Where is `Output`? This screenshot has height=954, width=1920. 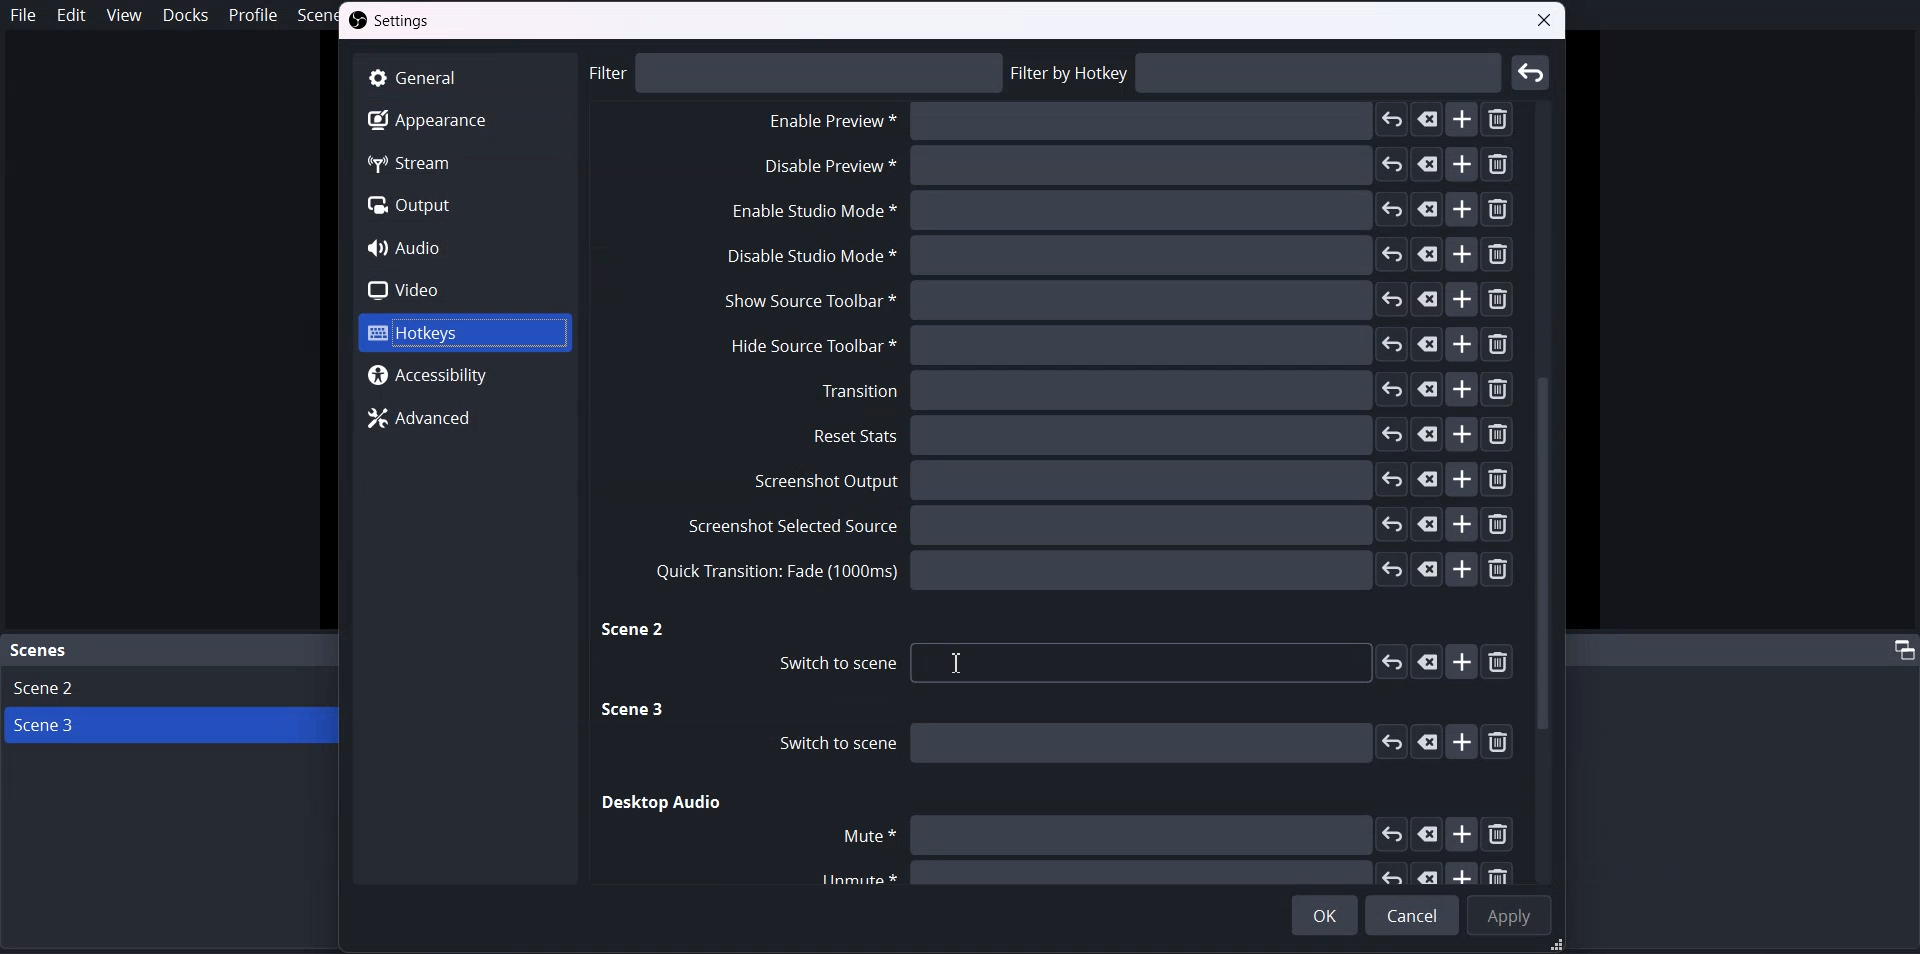
Output is located at coordinates (464, 206).